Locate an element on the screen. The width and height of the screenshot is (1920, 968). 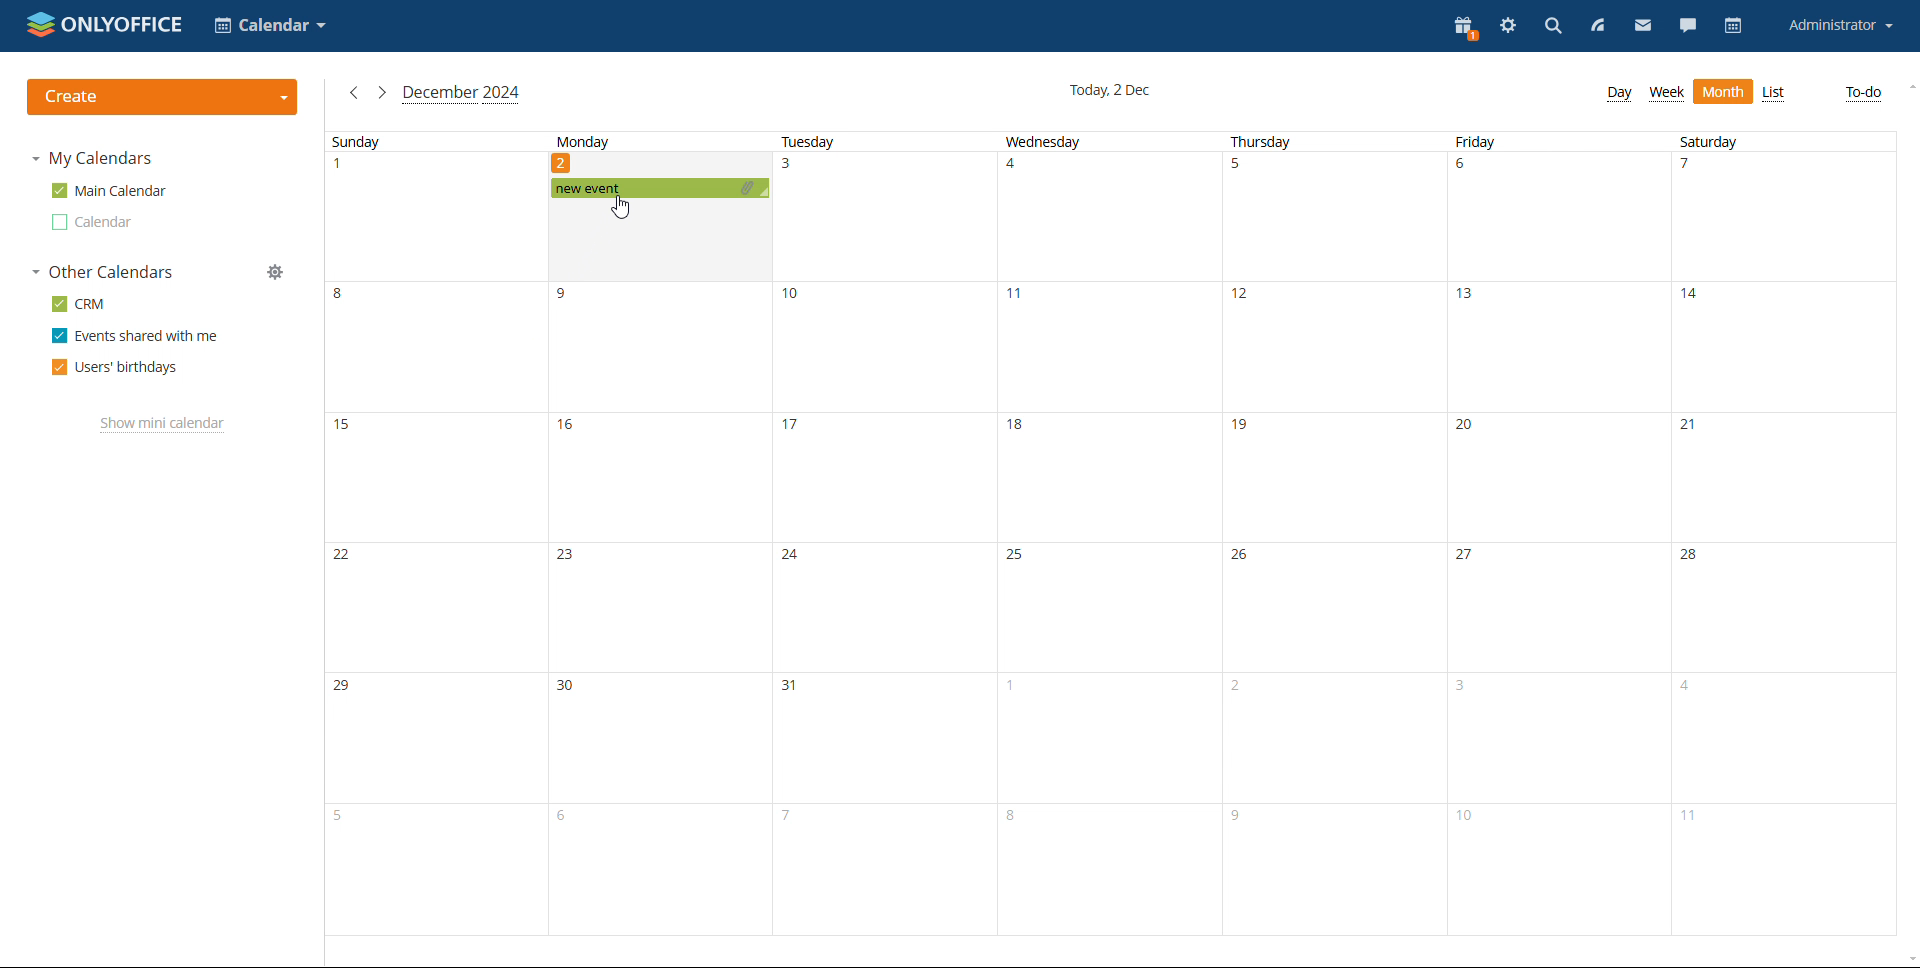
27 is located at coordinates (1467, 555).